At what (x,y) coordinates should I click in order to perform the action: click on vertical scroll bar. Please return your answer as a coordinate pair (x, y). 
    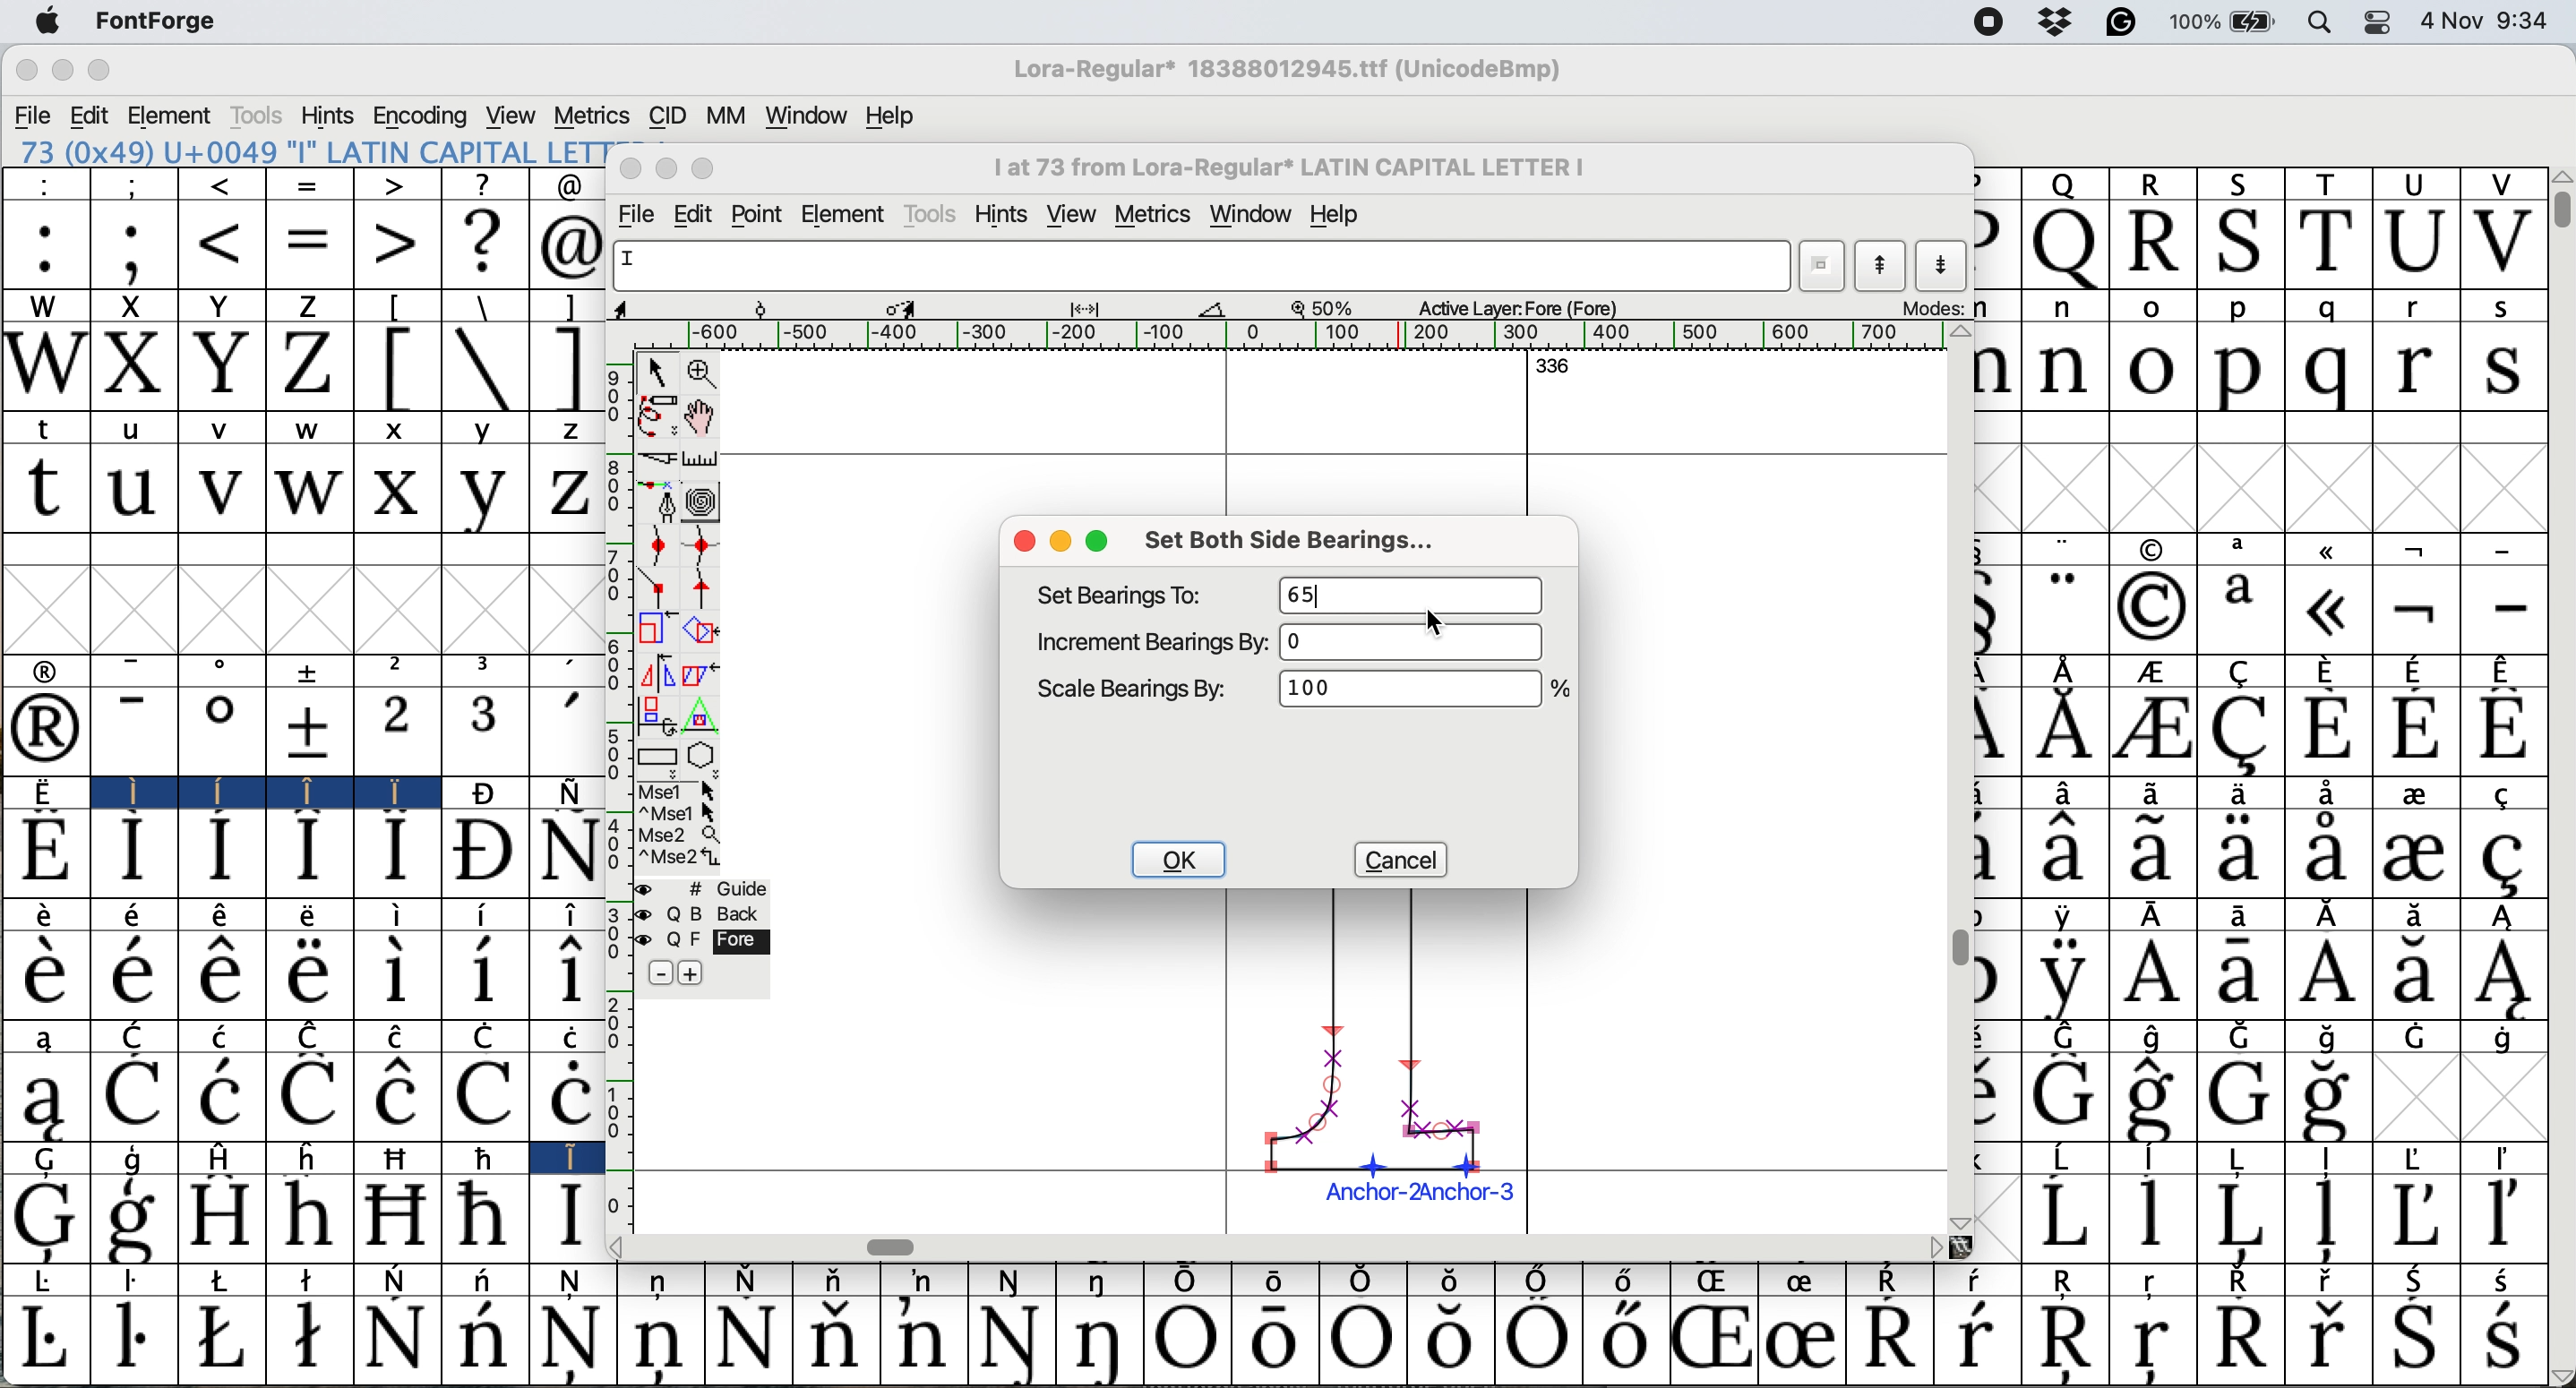
    Looking at the image, I should click on (1961, 946).